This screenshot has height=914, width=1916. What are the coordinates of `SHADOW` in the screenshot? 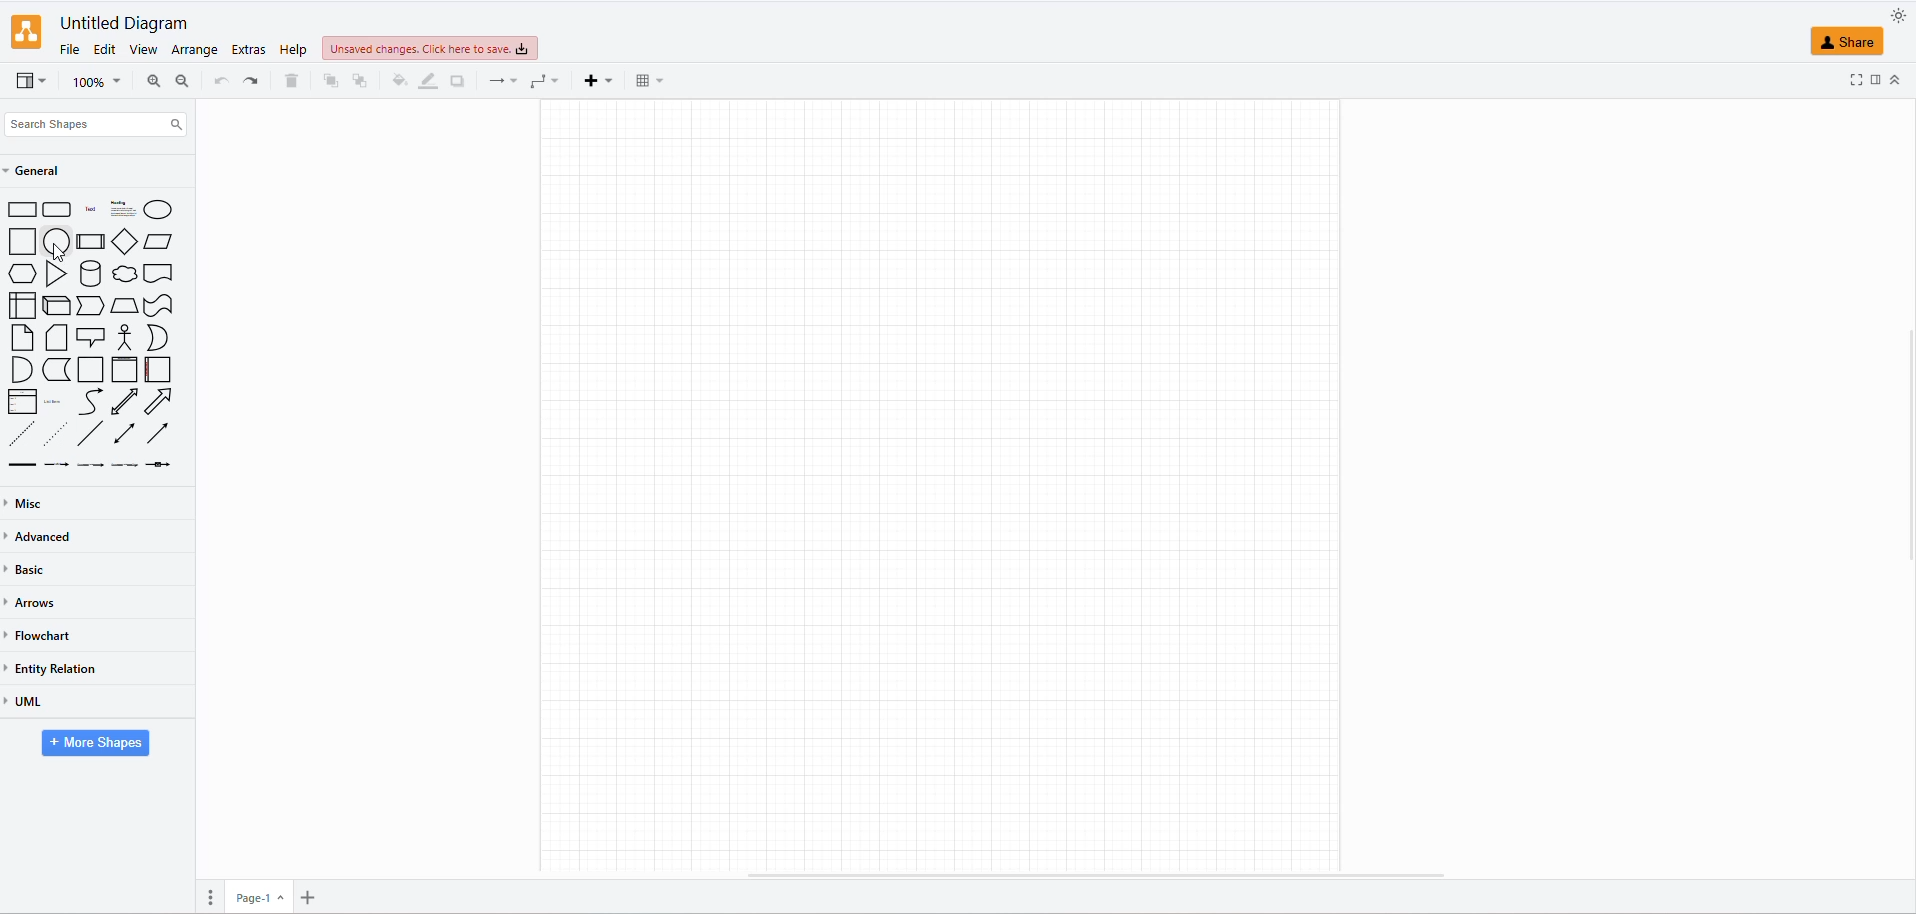 It's located at (459, 81).